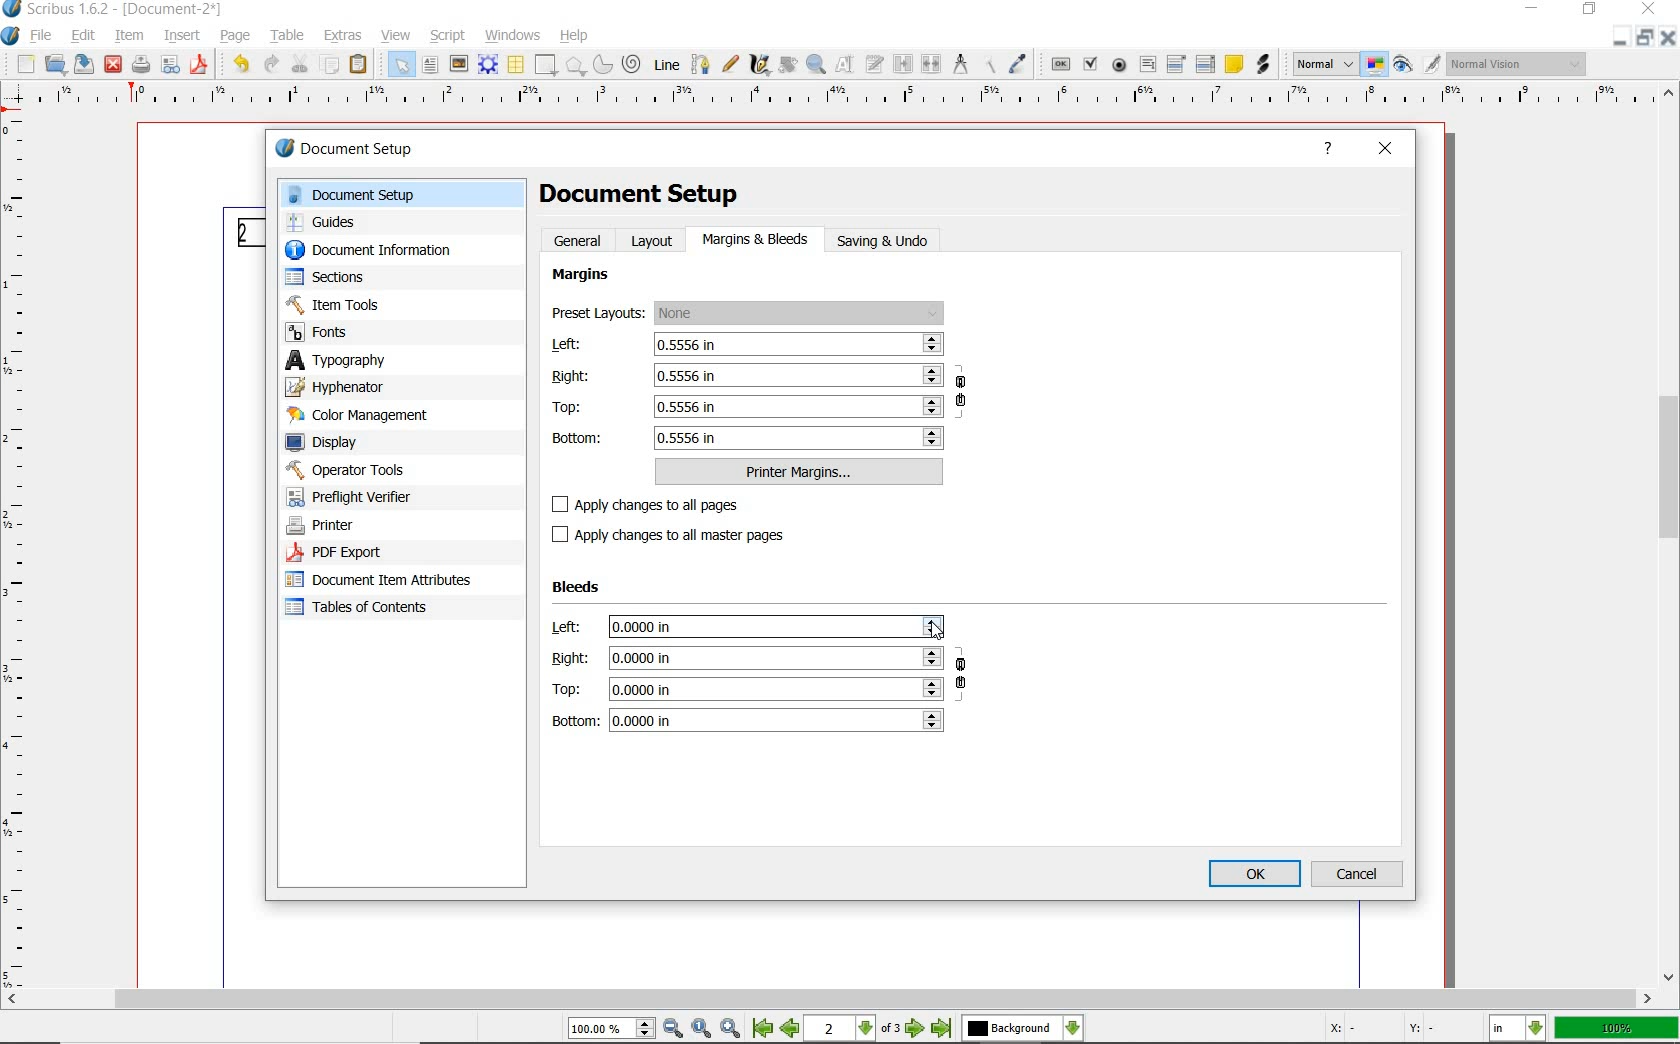 This screenshot has height=1044, width=1680. I want to click on polygon, so click(575, 66).